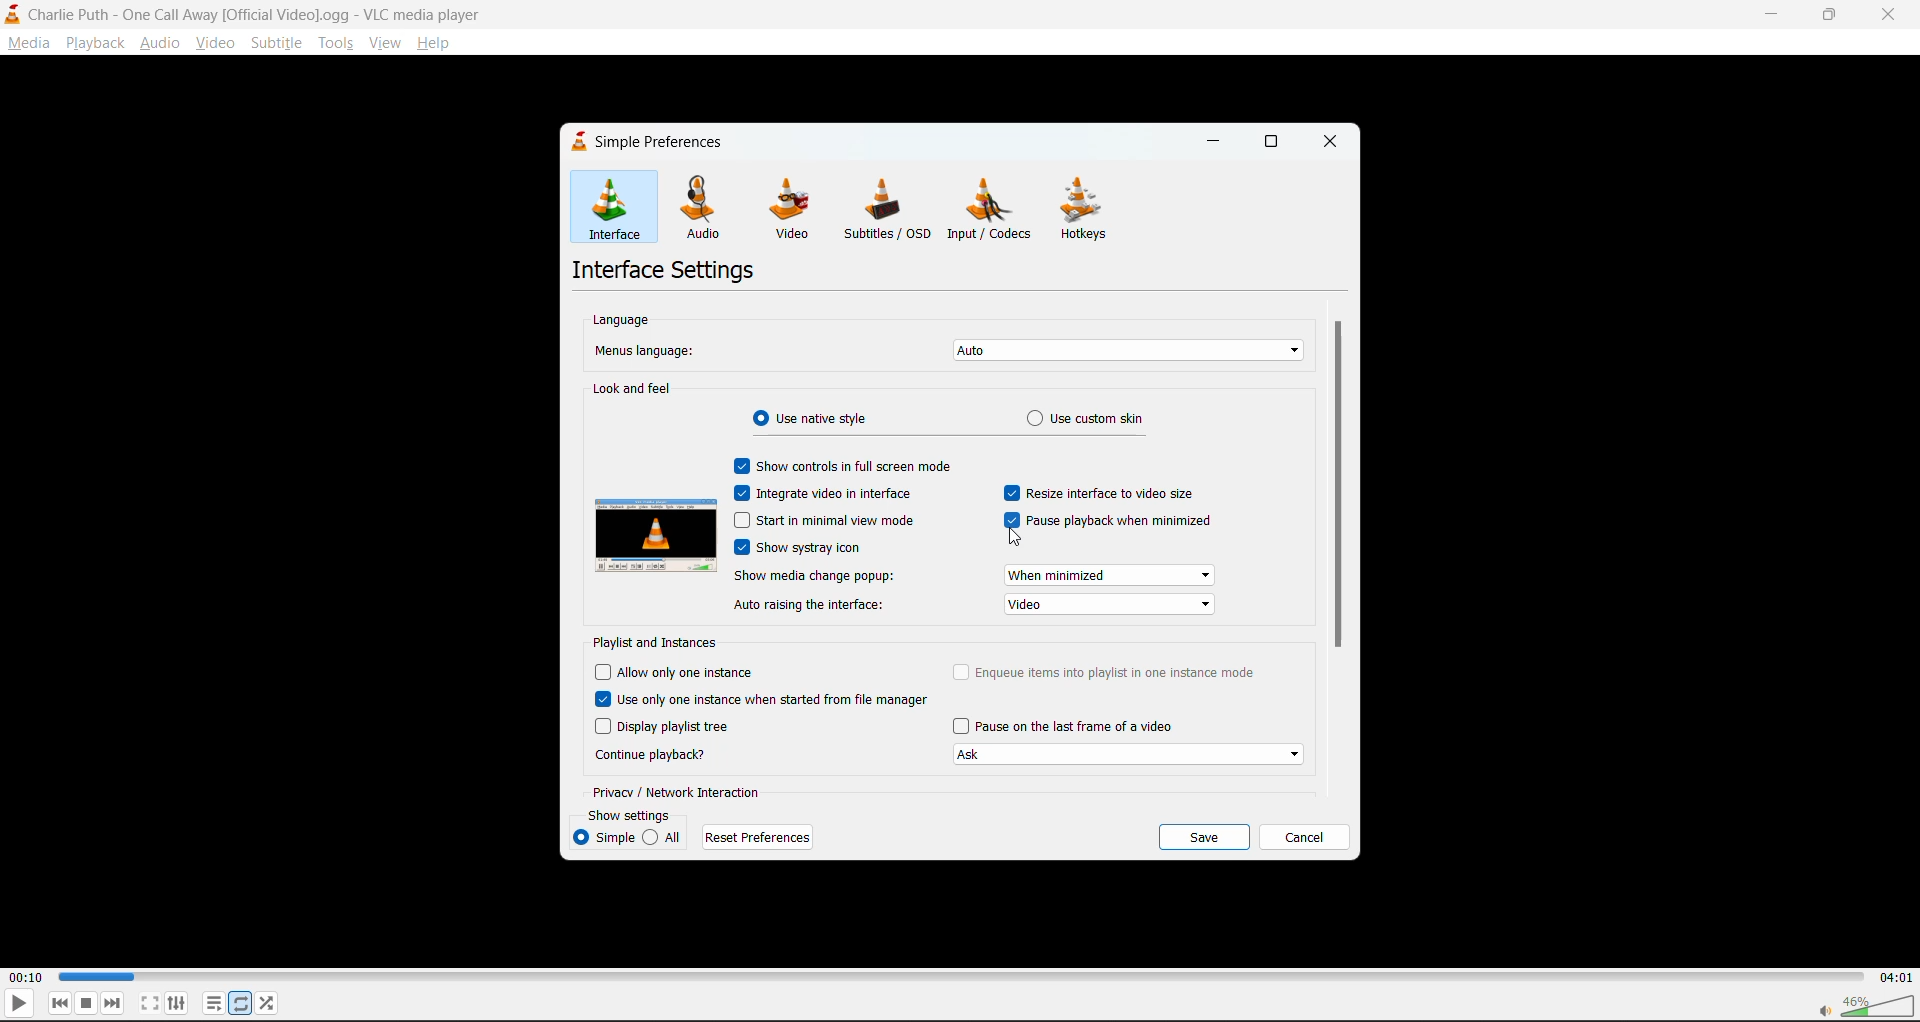  What do you see at coordinates (1894, 14) in the screenshot?
I see `close` at bounding box center [1894, 14].